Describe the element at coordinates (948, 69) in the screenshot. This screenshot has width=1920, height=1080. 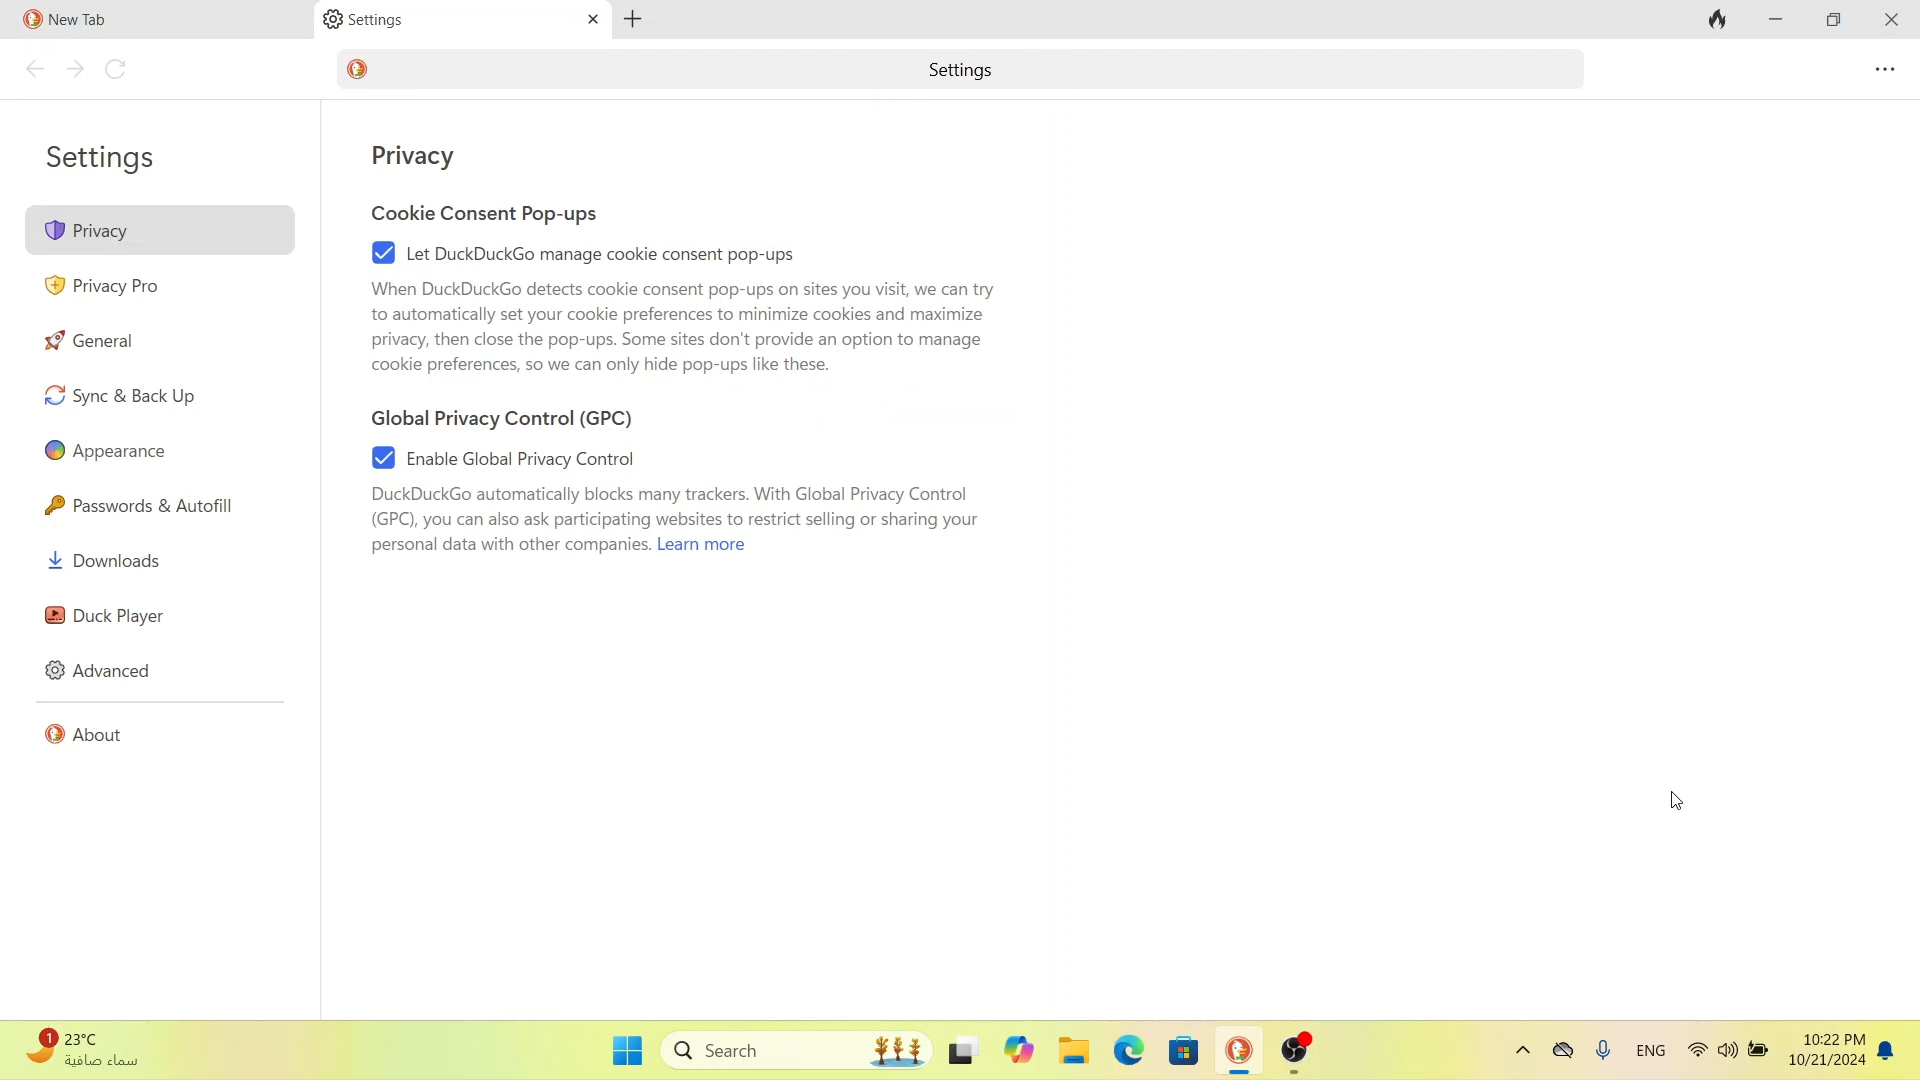
I see `settings` at that location.